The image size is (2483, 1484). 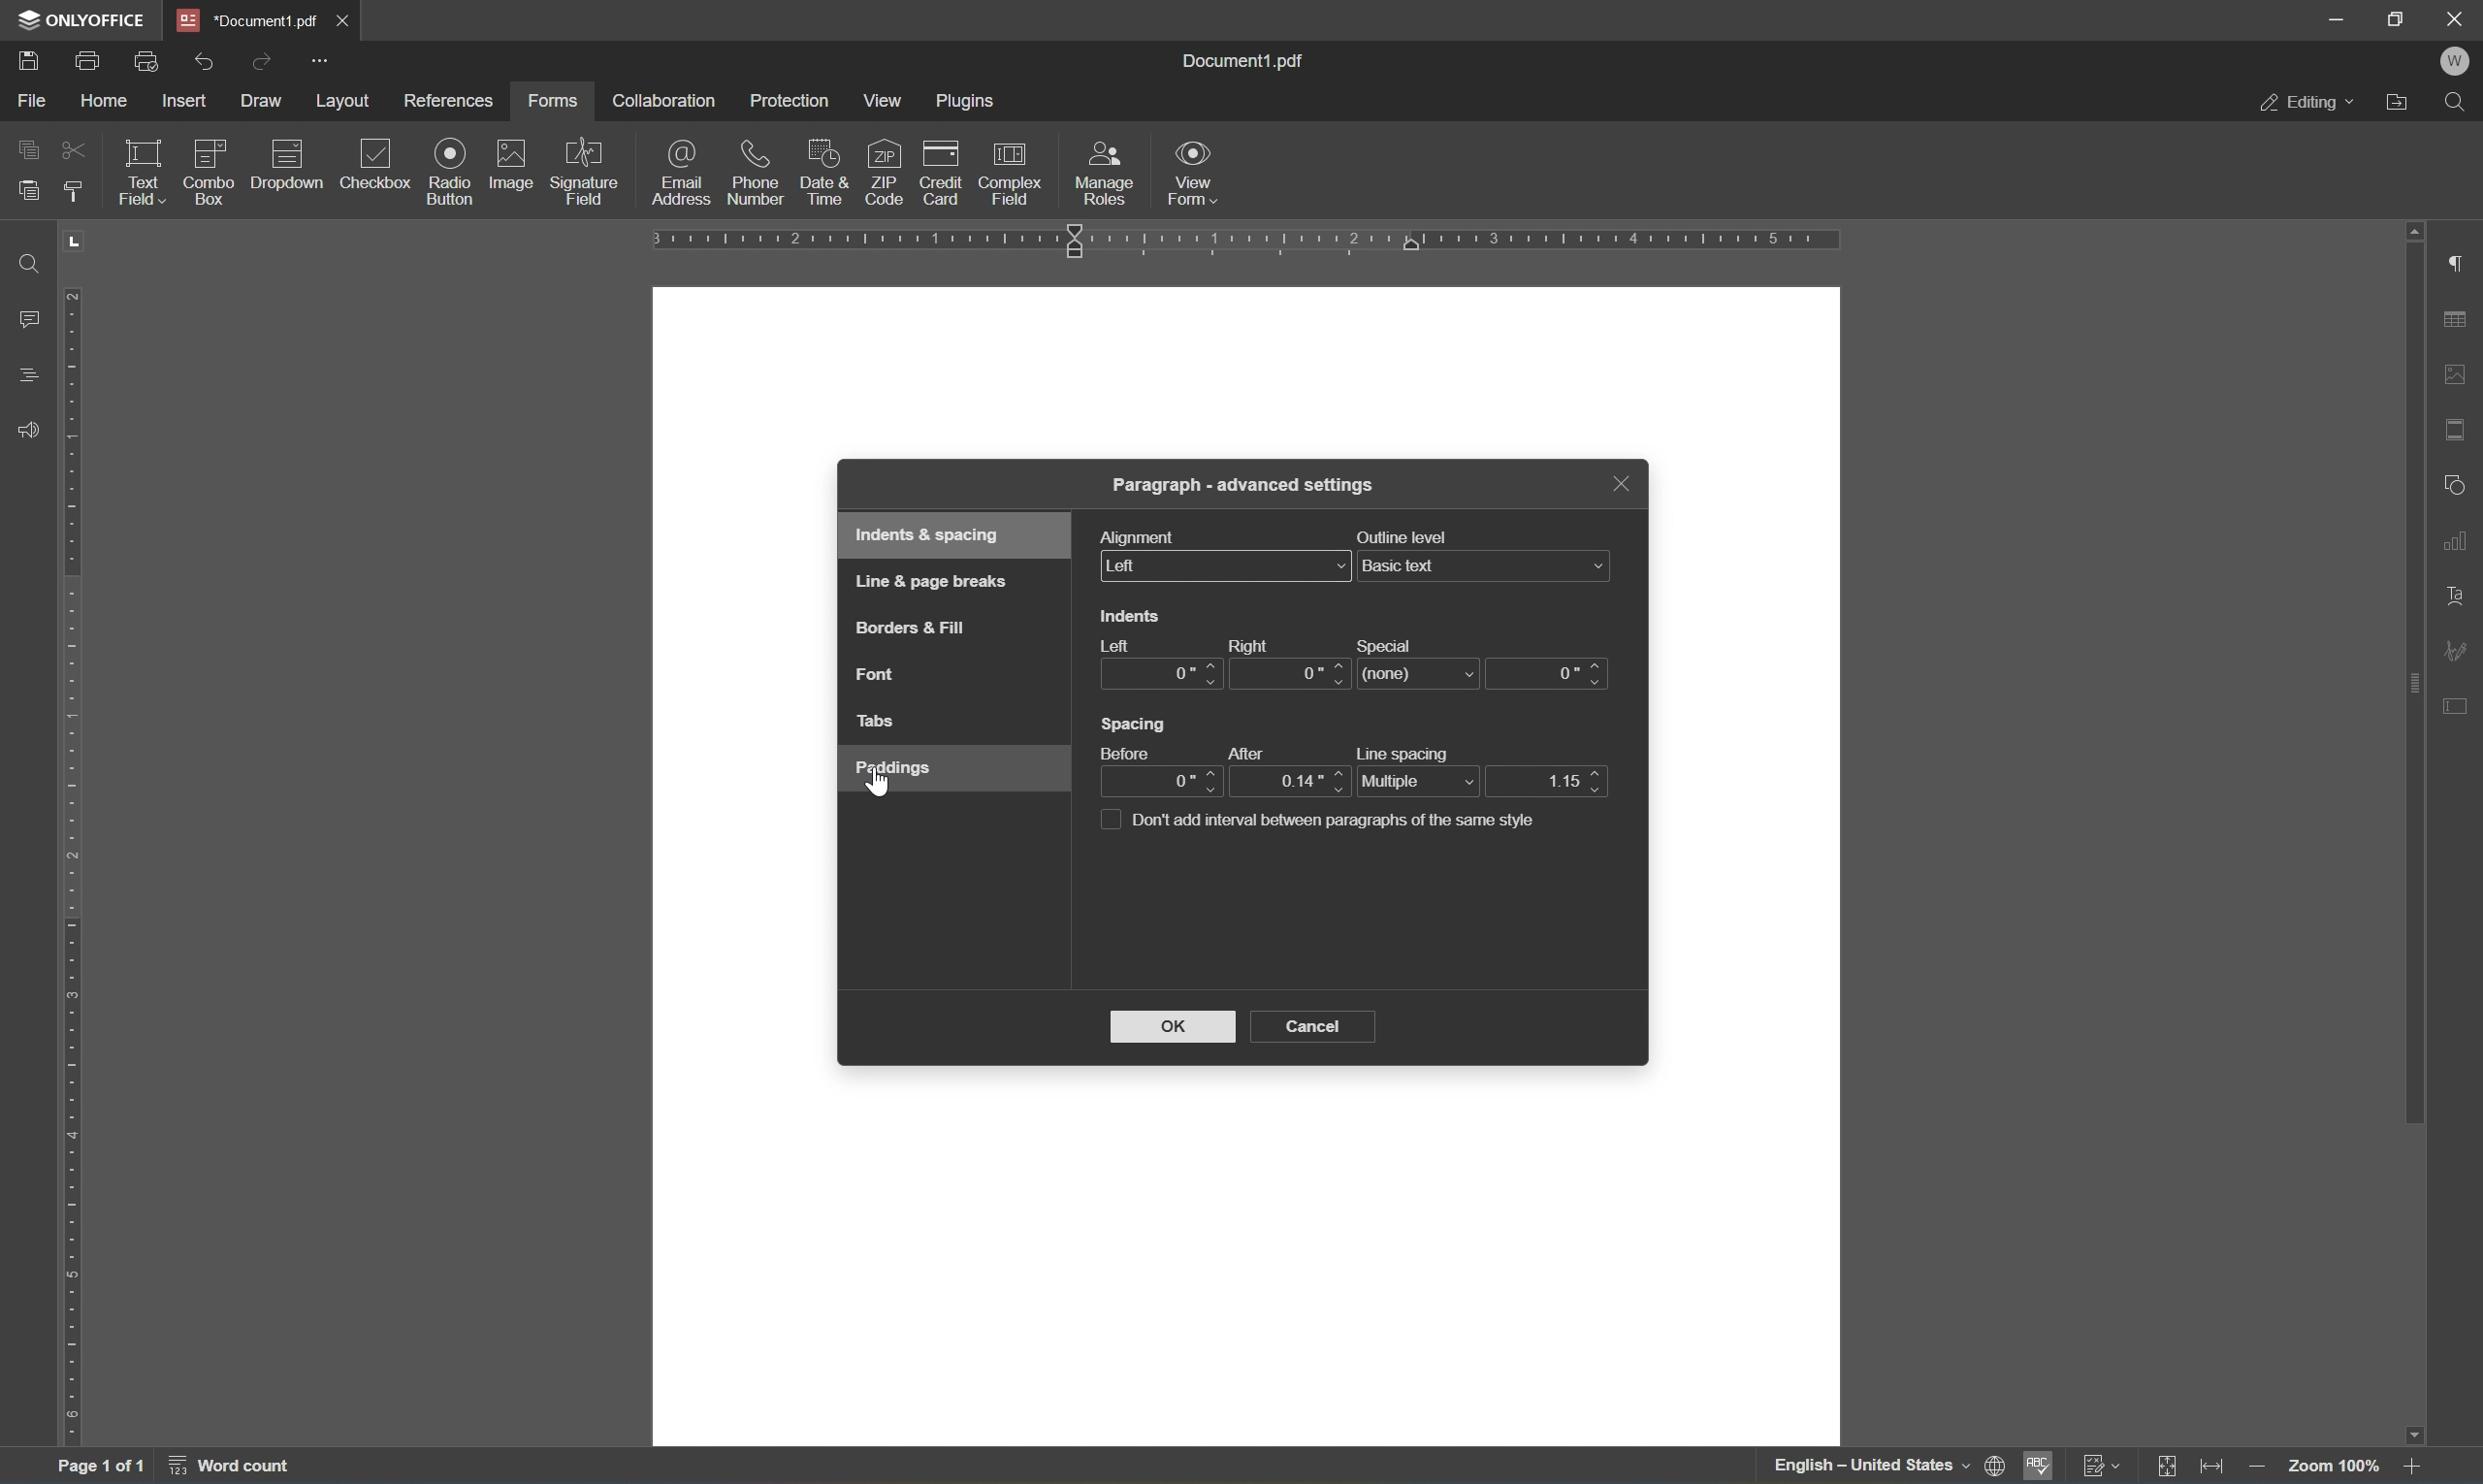 What do you see at coordinates (264, 101) in the screenshot?
I see `draw` at bounding box center [264, 101].